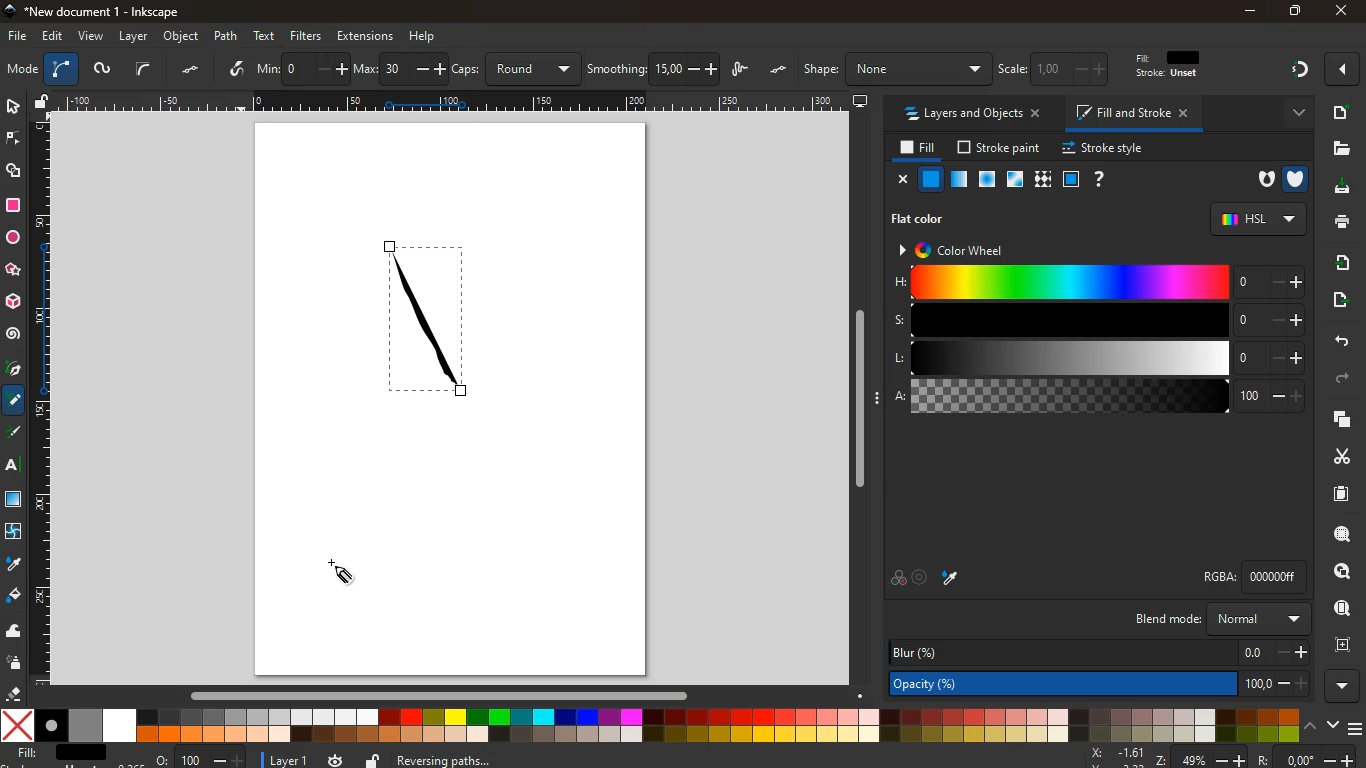 This screenshot has height=768, width=1366. Describe the element at coordinates (932, 179) in the screenshot. I see `normal` at that location.